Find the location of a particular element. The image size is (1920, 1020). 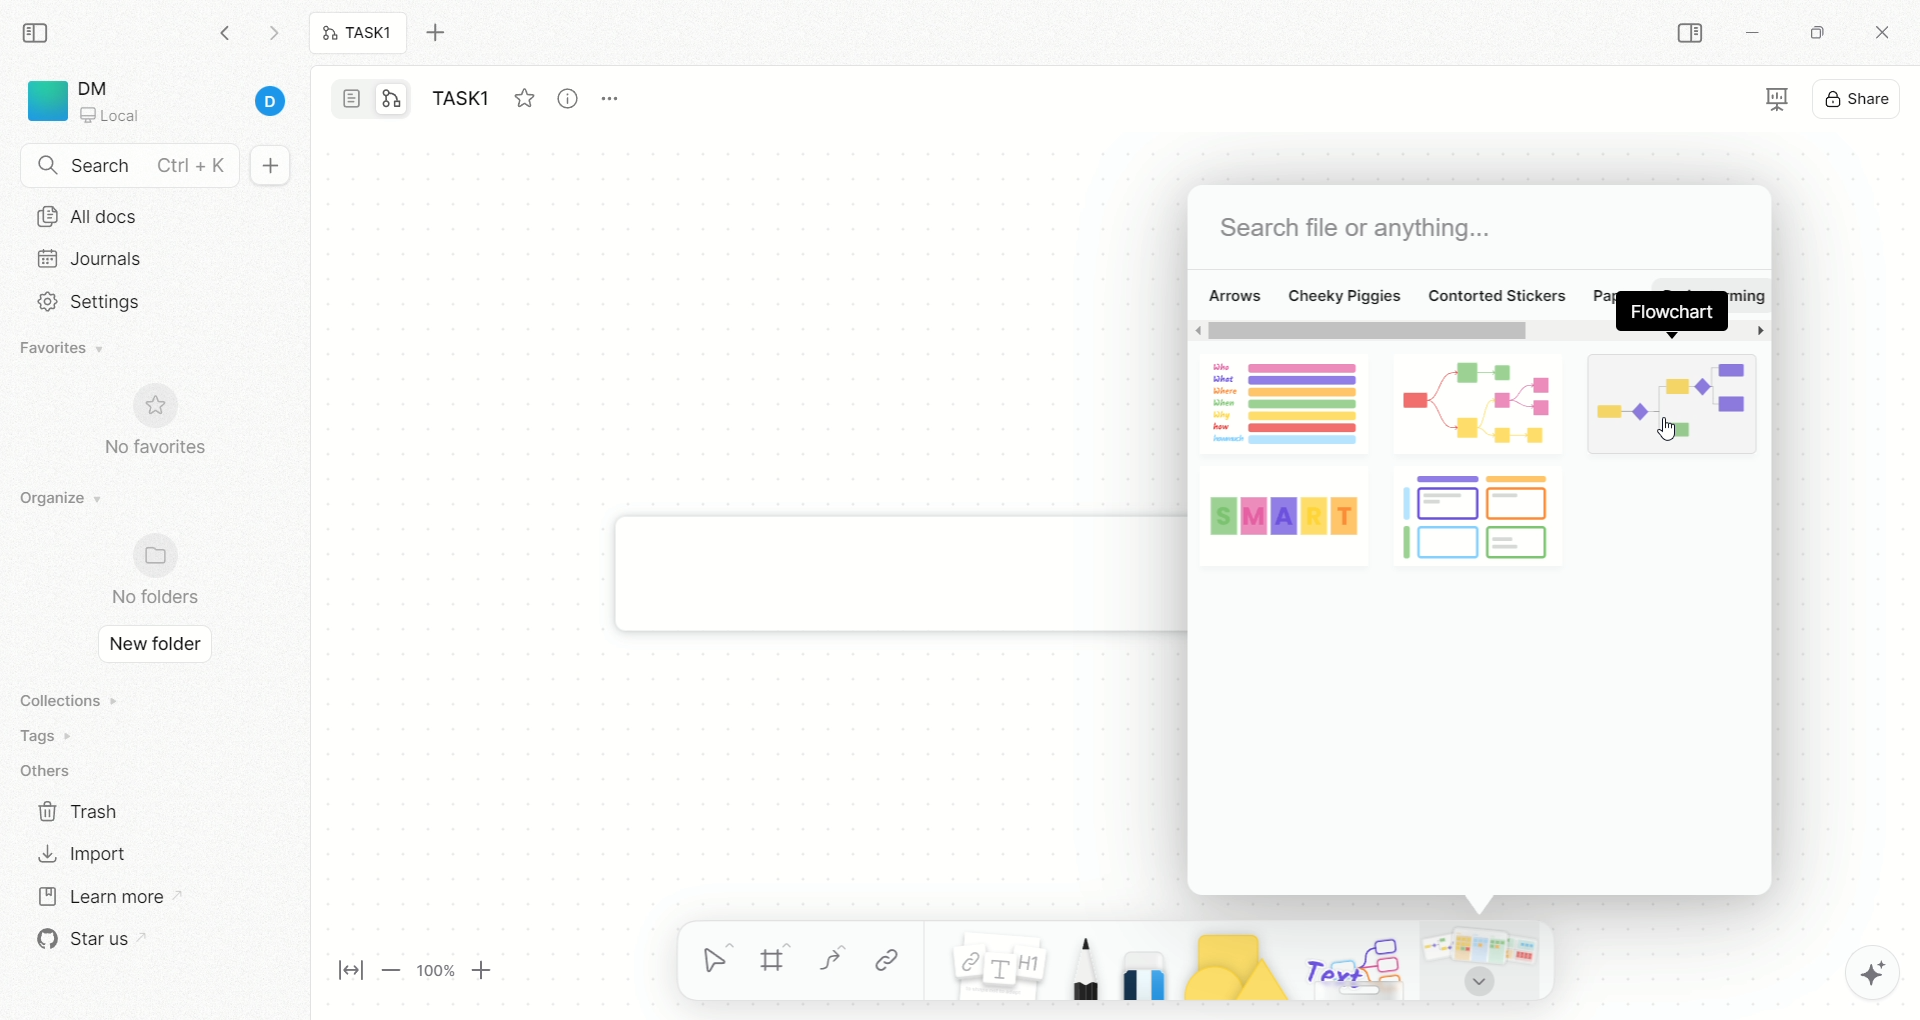

logo is located at coordinates (44, 101).